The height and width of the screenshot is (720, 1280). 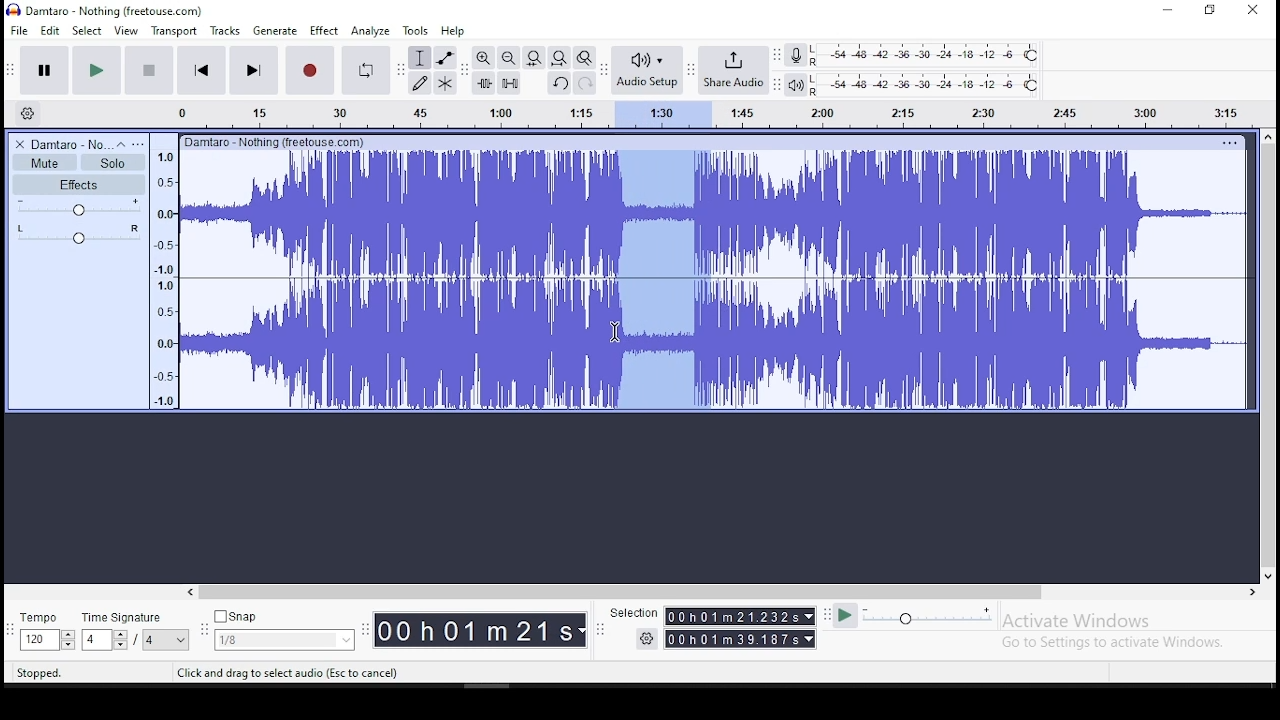 I want to click on Go to Settings to activate Windows., so click(x=1116, y=642).